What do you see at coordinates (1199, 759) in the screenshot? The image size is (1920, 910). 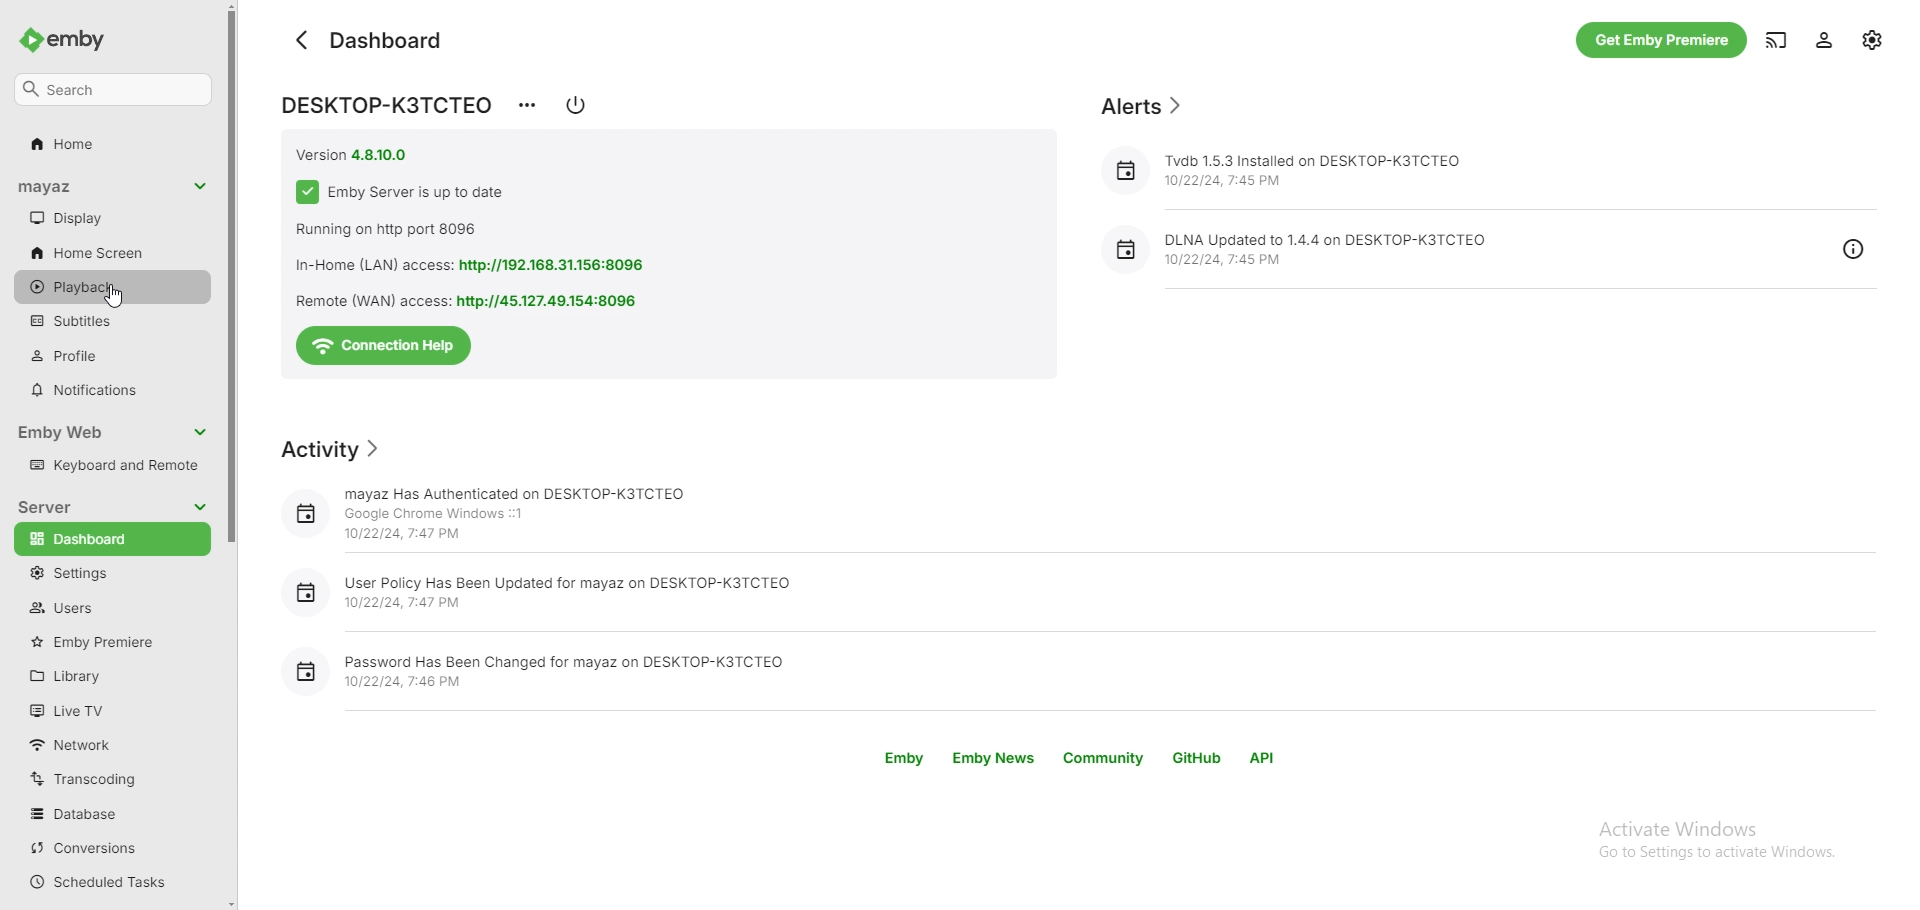 I see `github` at bounding box center [1199, 759].